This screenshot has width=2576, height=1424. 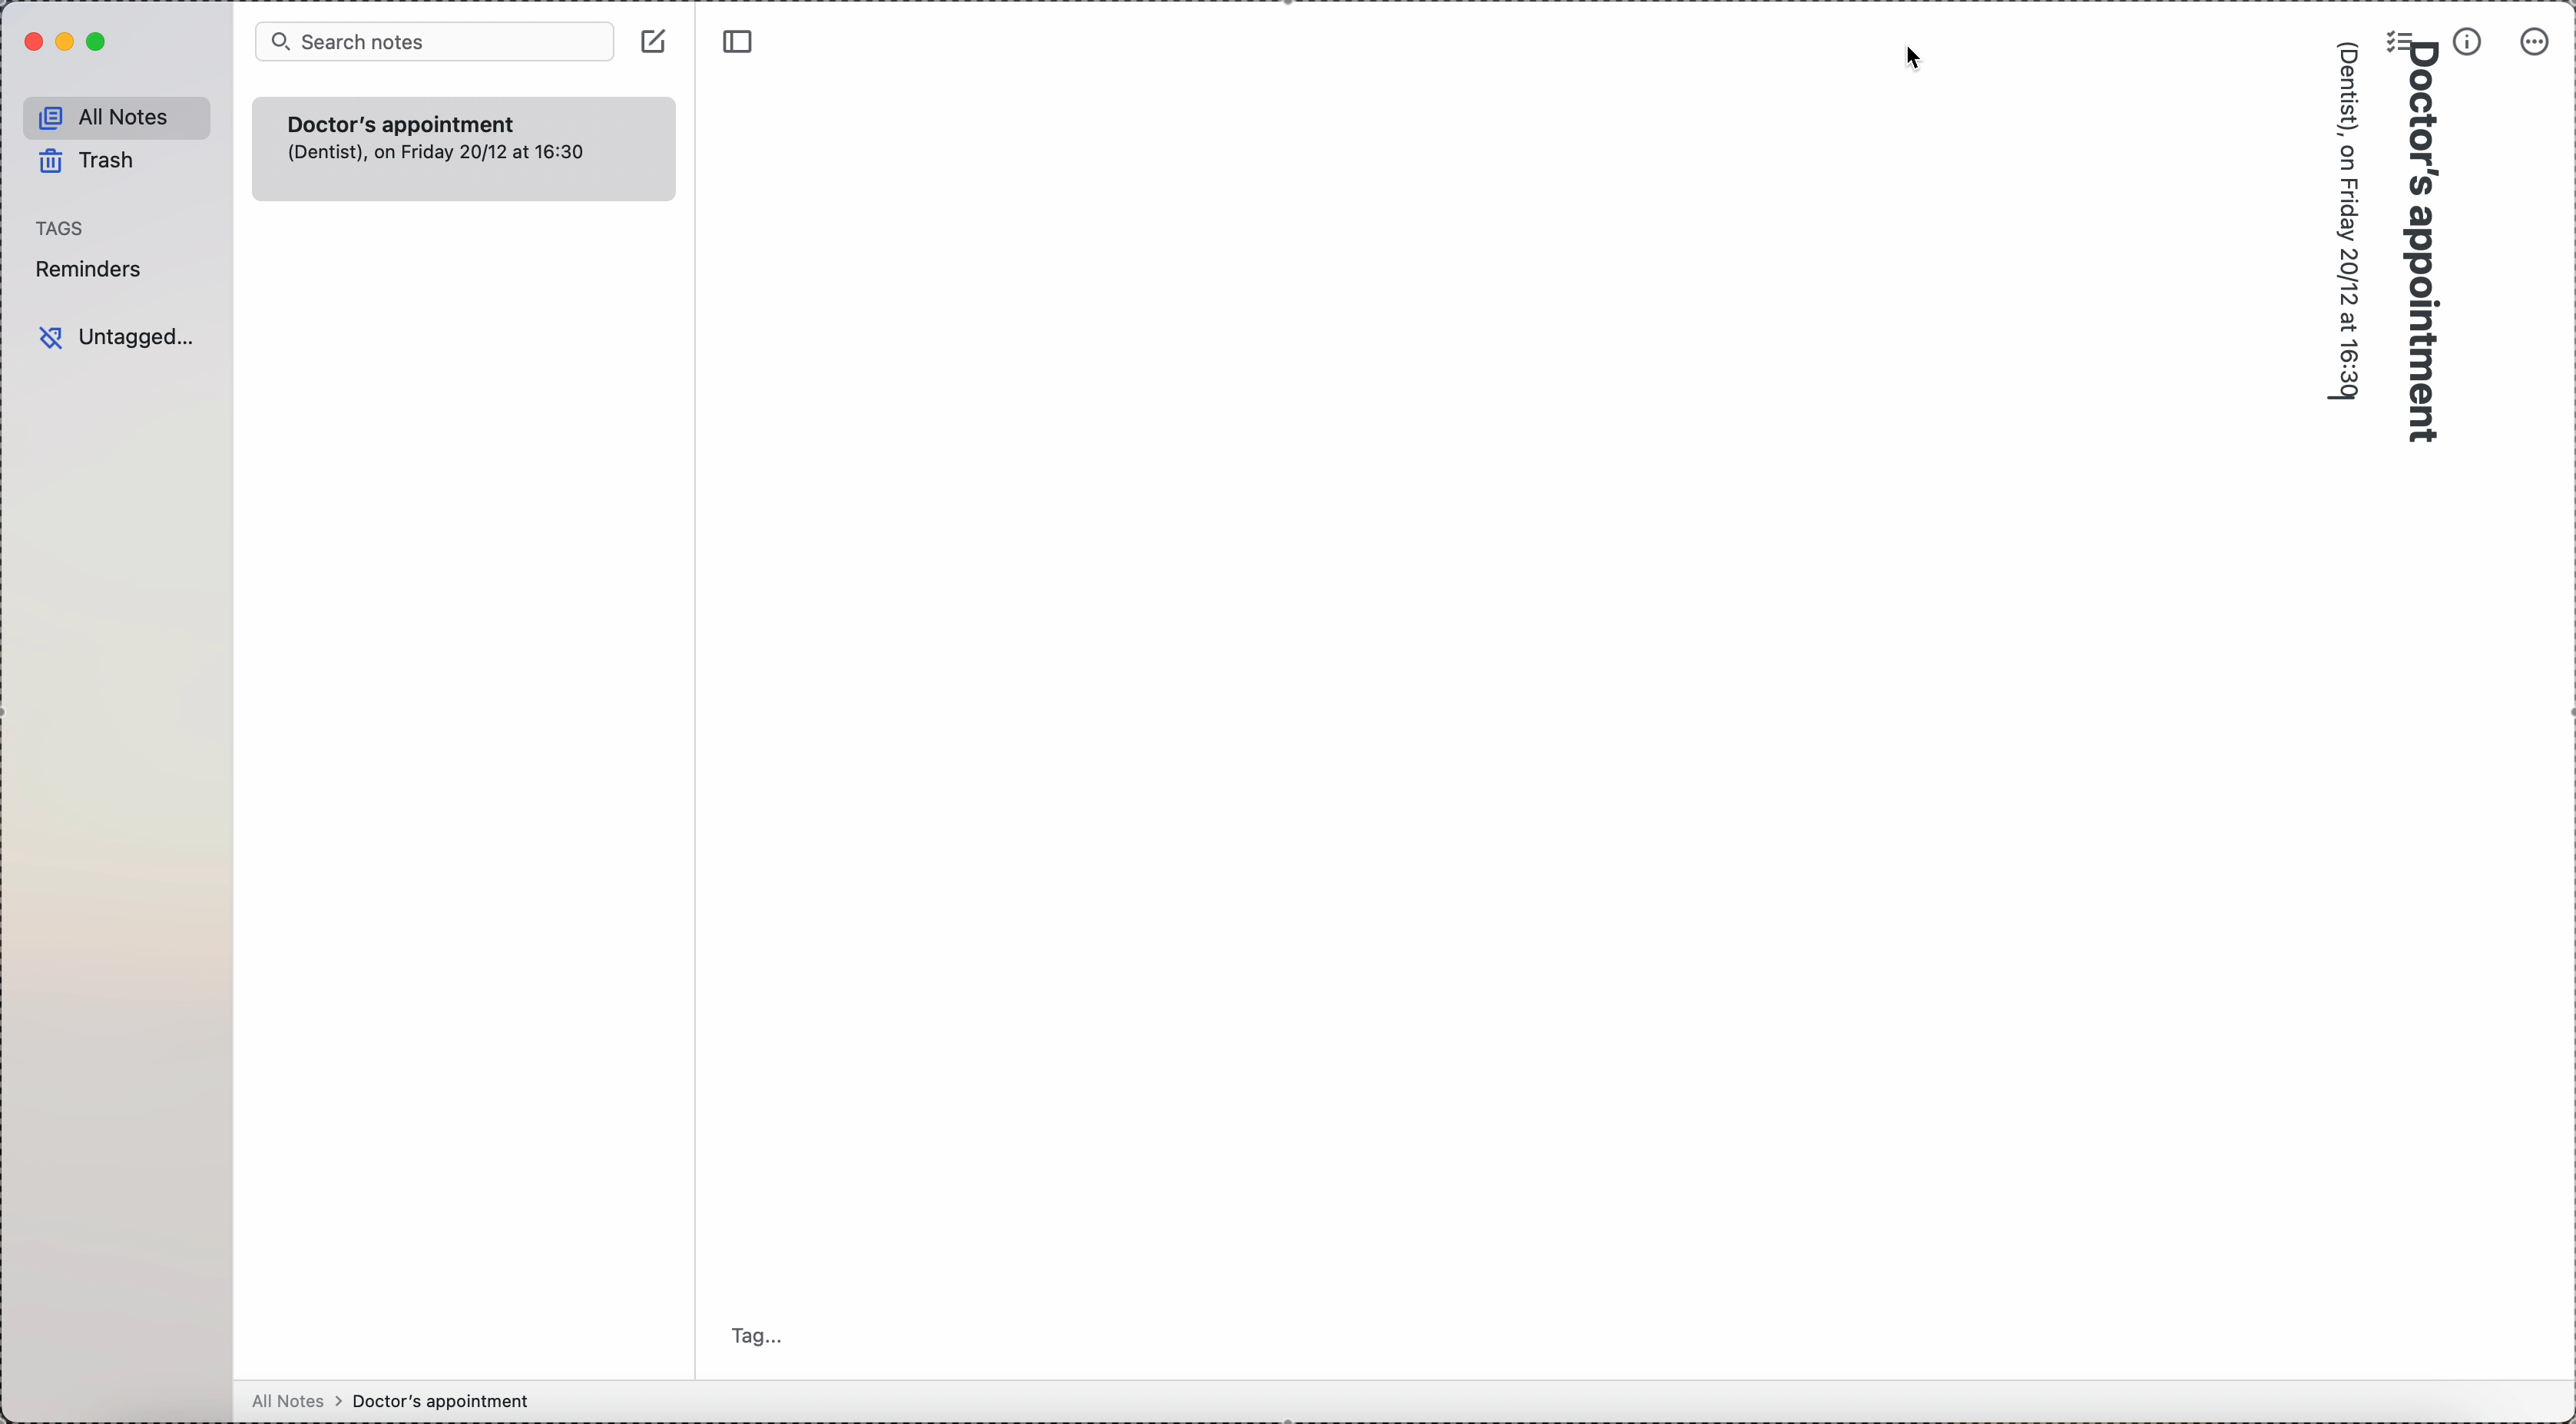 I want to click on check list, so click(x=2396, y=36).